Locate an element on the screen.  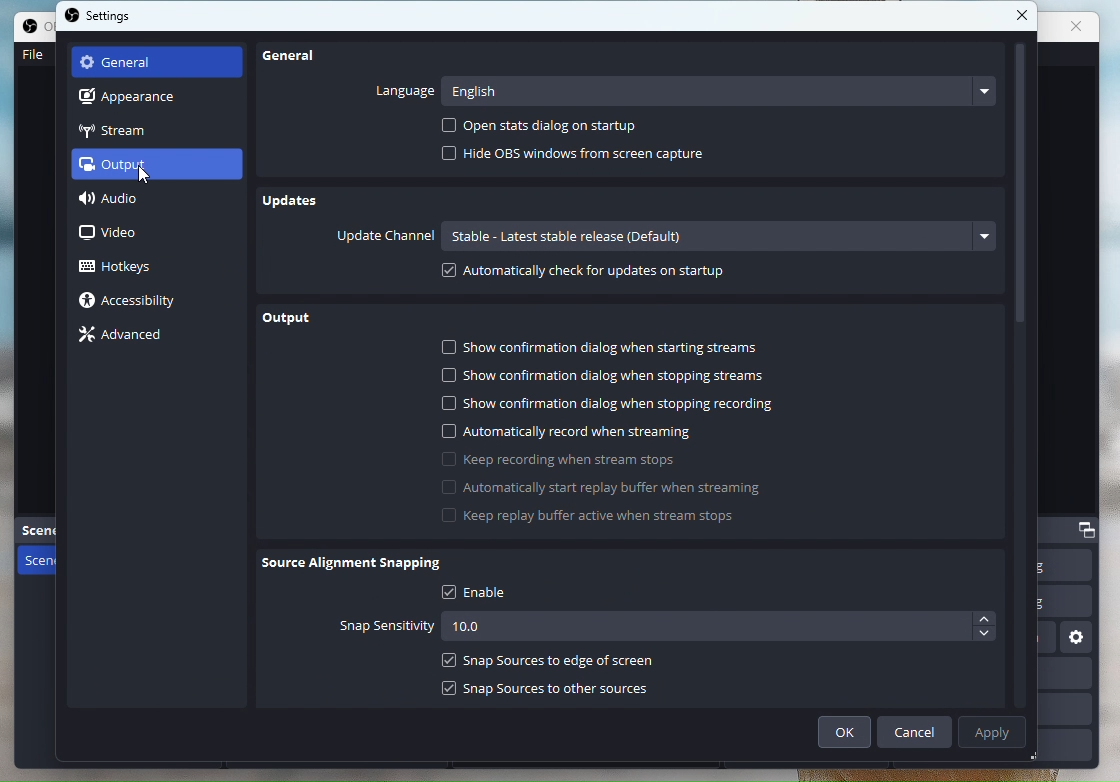
Show confirmation dialog when stopping recording is located at coordinates (606, 404).